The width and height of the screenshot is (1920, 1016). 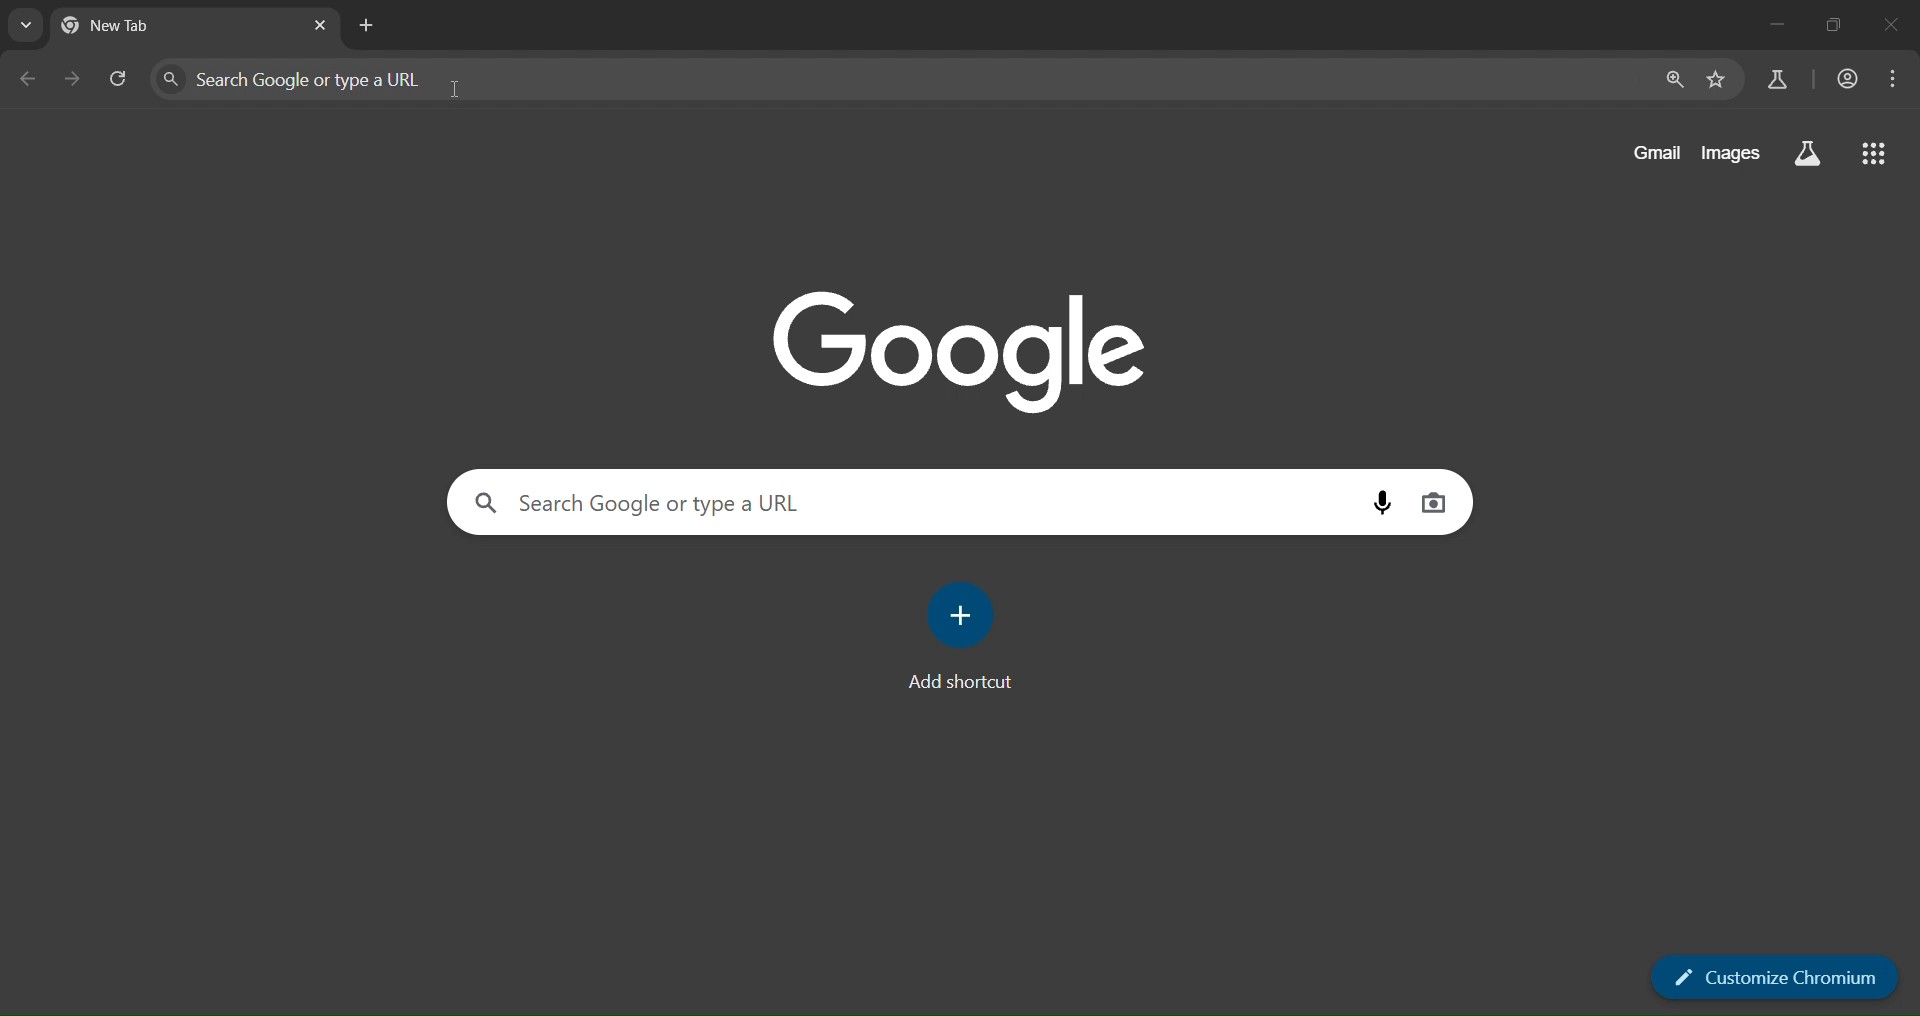 What do you see at coordinates (1833, 24) in the screenshot?
I see `Maximize` at bounding box center [1833, 24].